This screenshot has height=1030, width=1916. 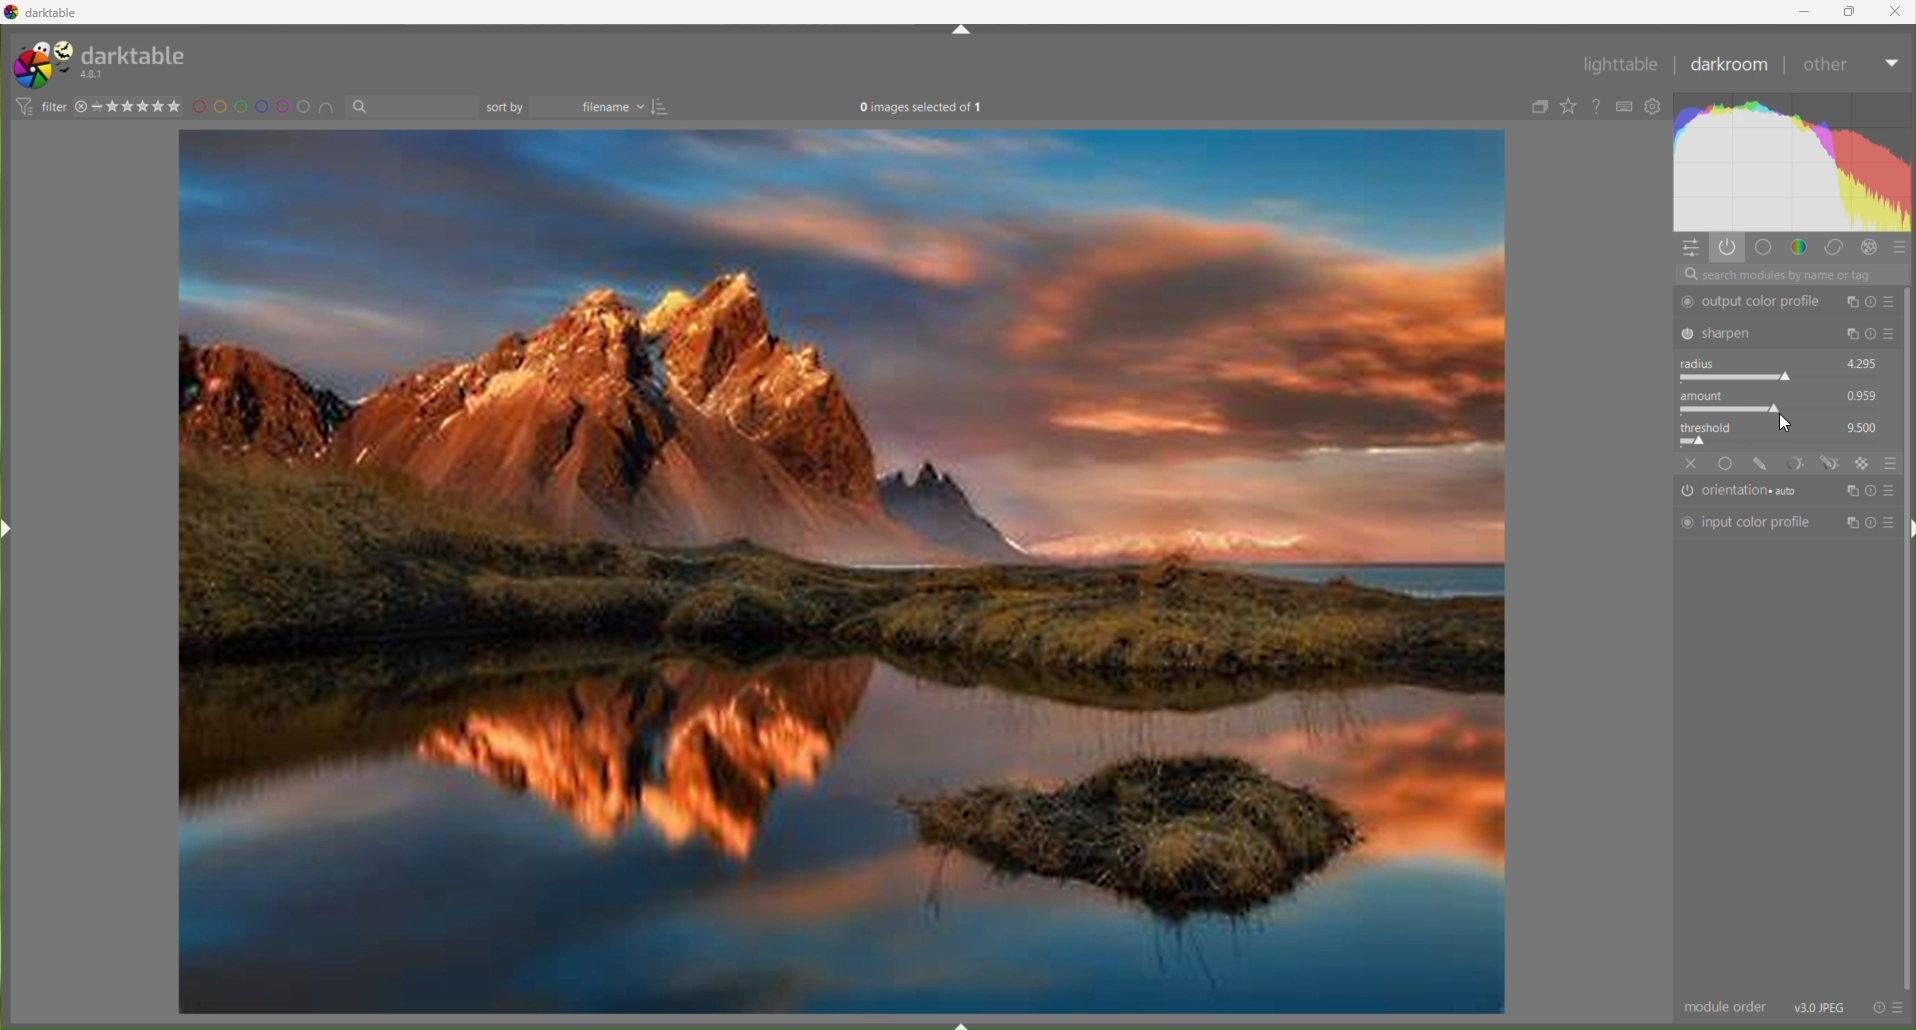 I want to click on threshold, so click(x=1713, y=425).